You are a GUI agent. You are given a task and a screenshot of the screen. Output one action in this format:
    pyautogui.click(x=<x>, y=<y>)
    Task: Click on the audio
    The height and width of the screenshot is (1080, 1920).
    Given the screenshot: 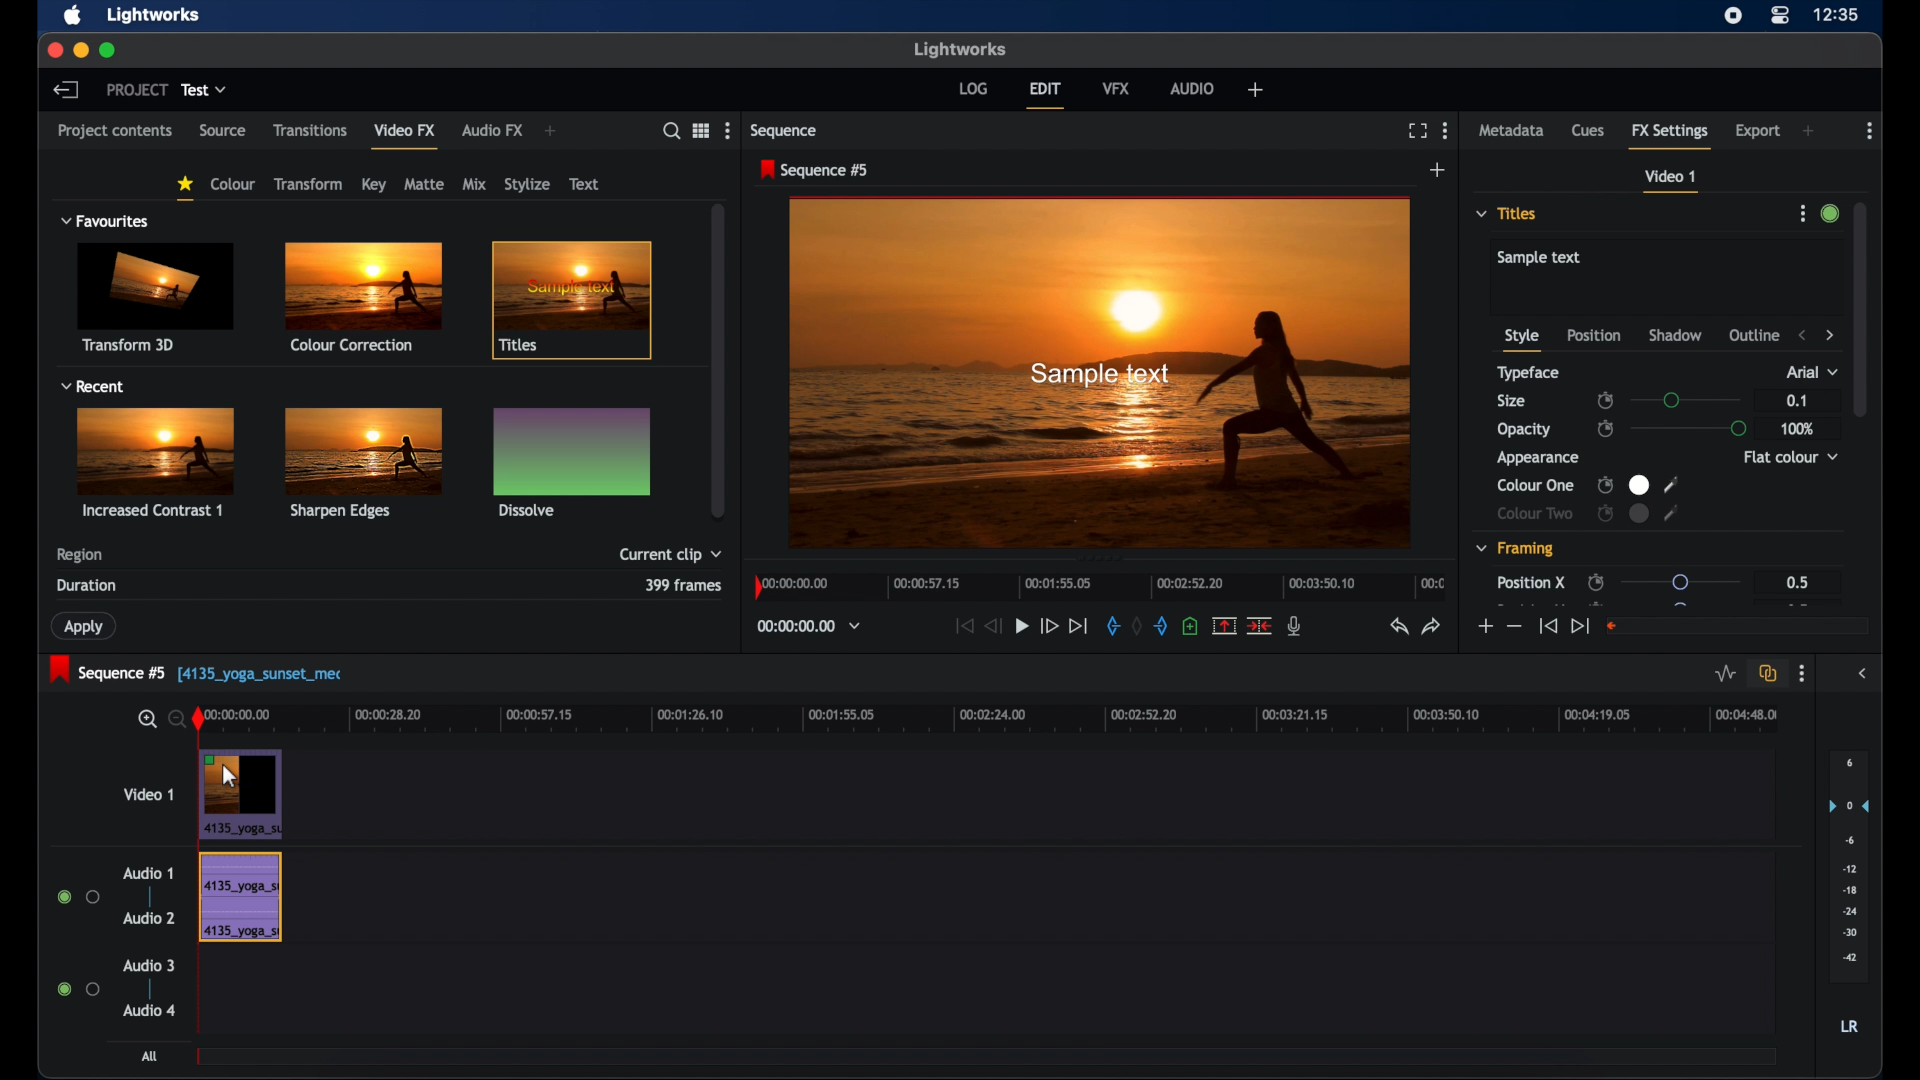 What is the action you would take?
    pyautogui.click(x=1192, y=87)
    